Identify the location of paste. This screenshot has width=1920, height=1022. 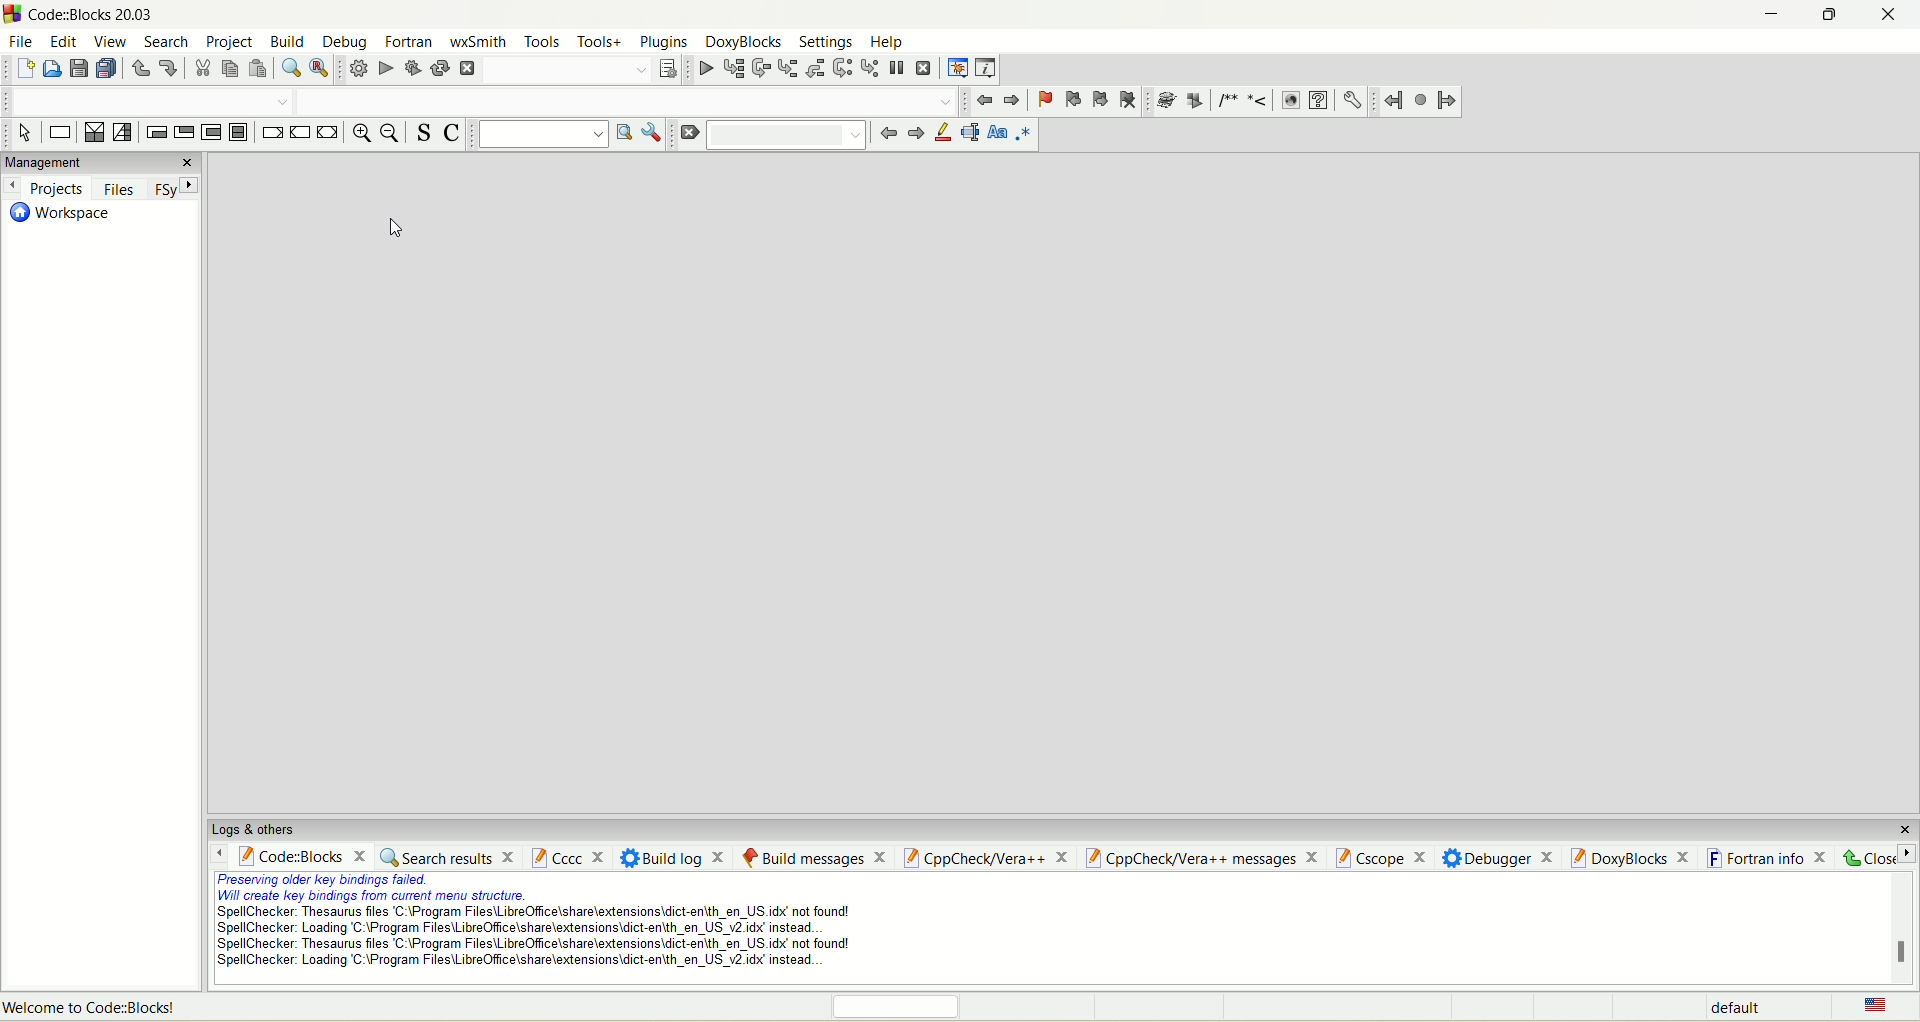
(260, 69).